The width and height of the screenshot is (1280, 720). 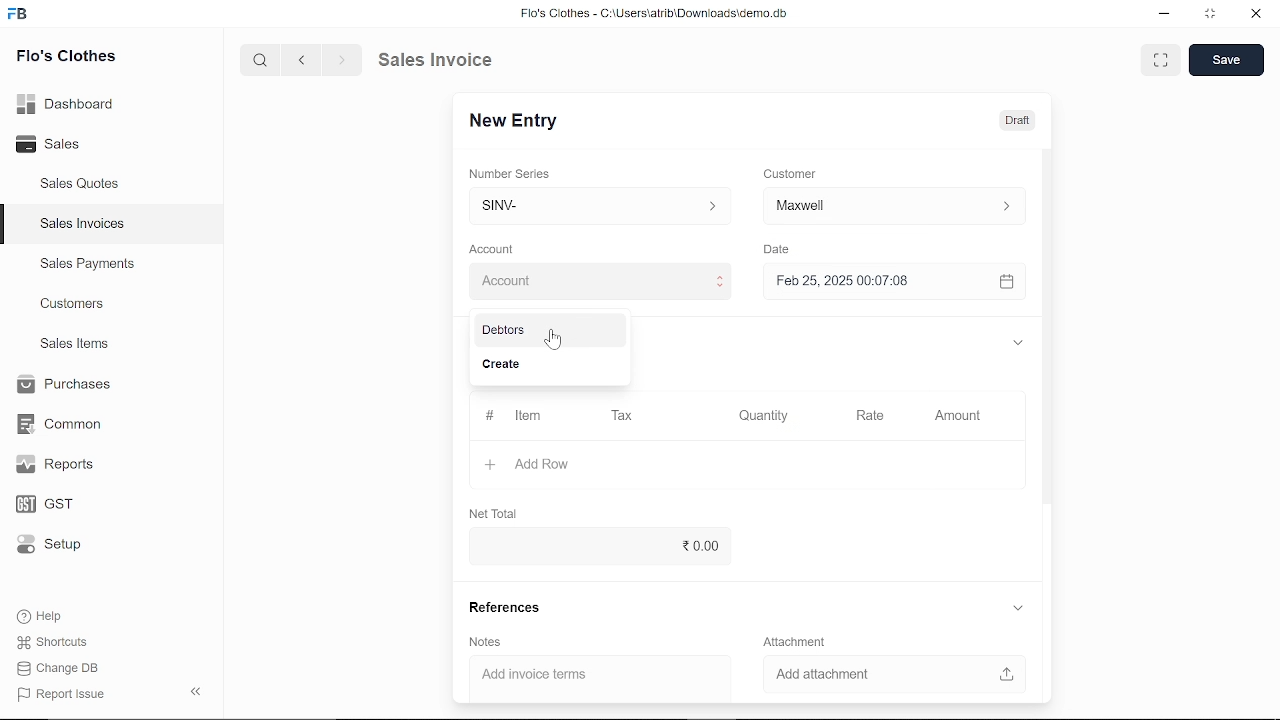 I want to click on Sales, so click(x=57, y=142).